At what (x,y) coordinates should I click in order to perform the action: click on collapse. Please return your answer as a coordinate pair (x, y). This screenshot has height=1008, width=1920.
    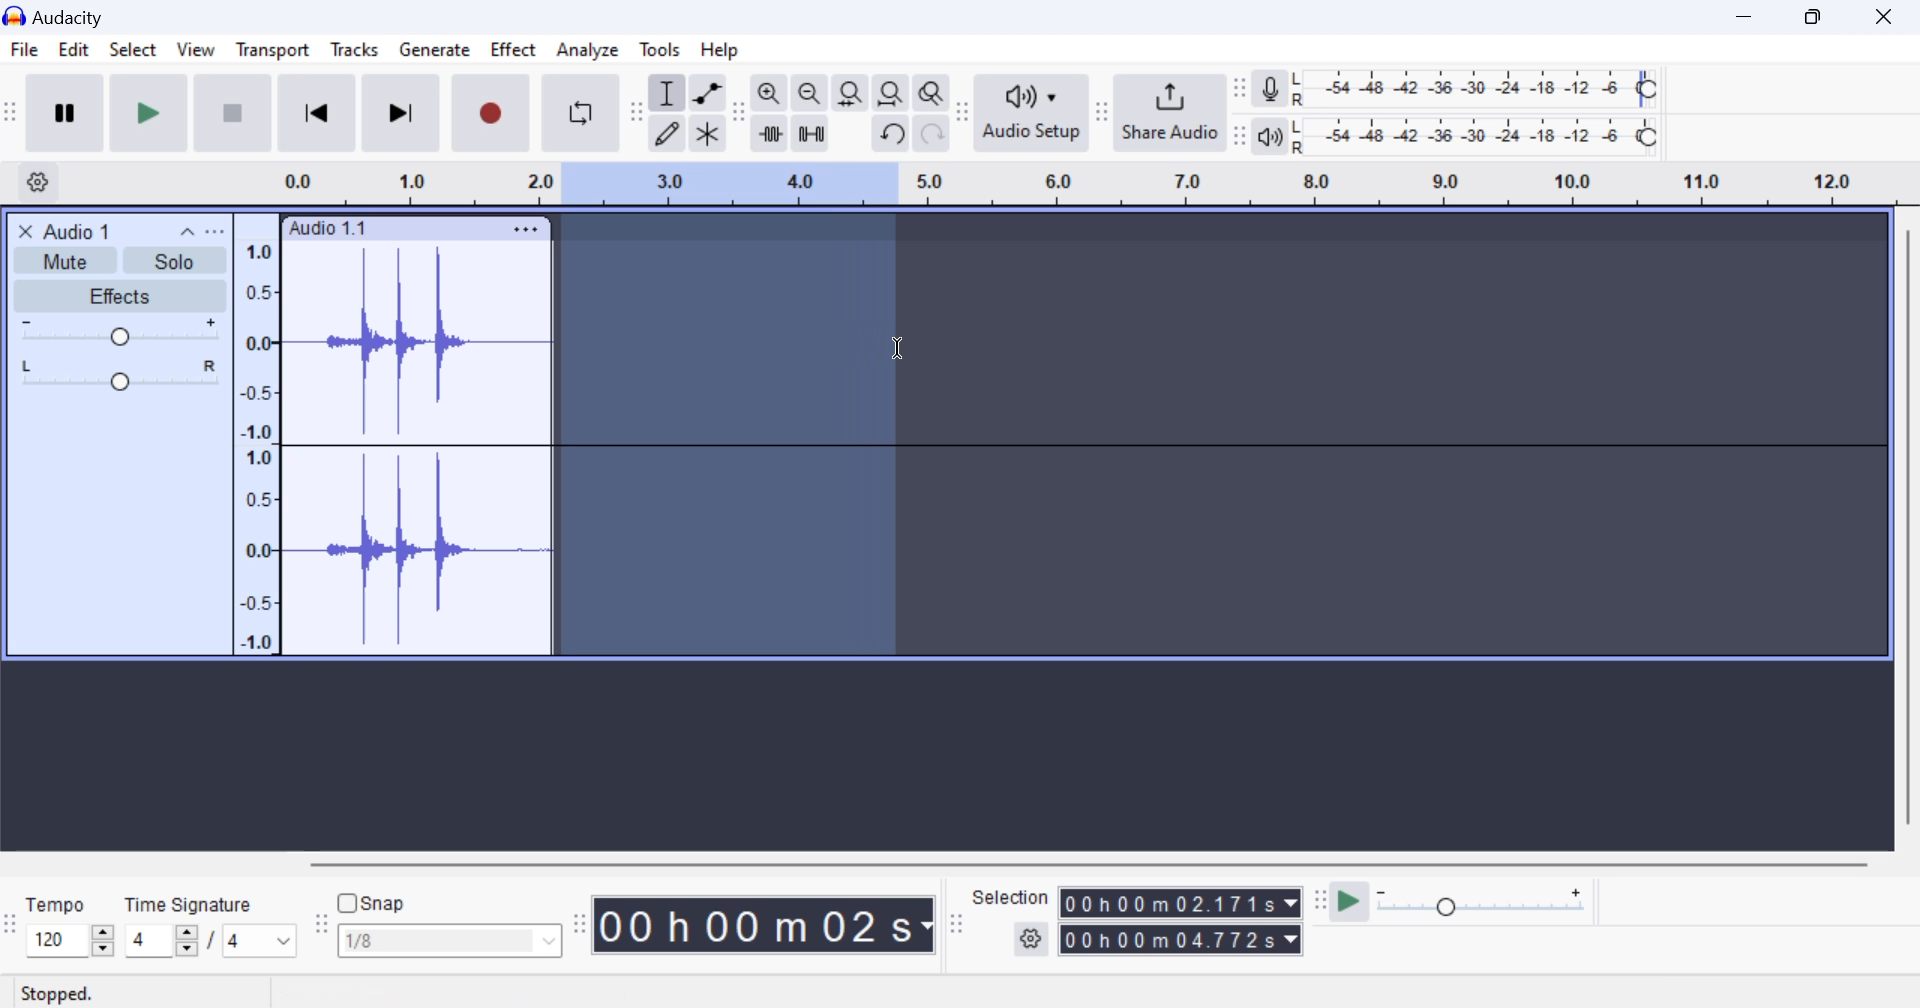
    Looking at the image, I should click on (185, 230).